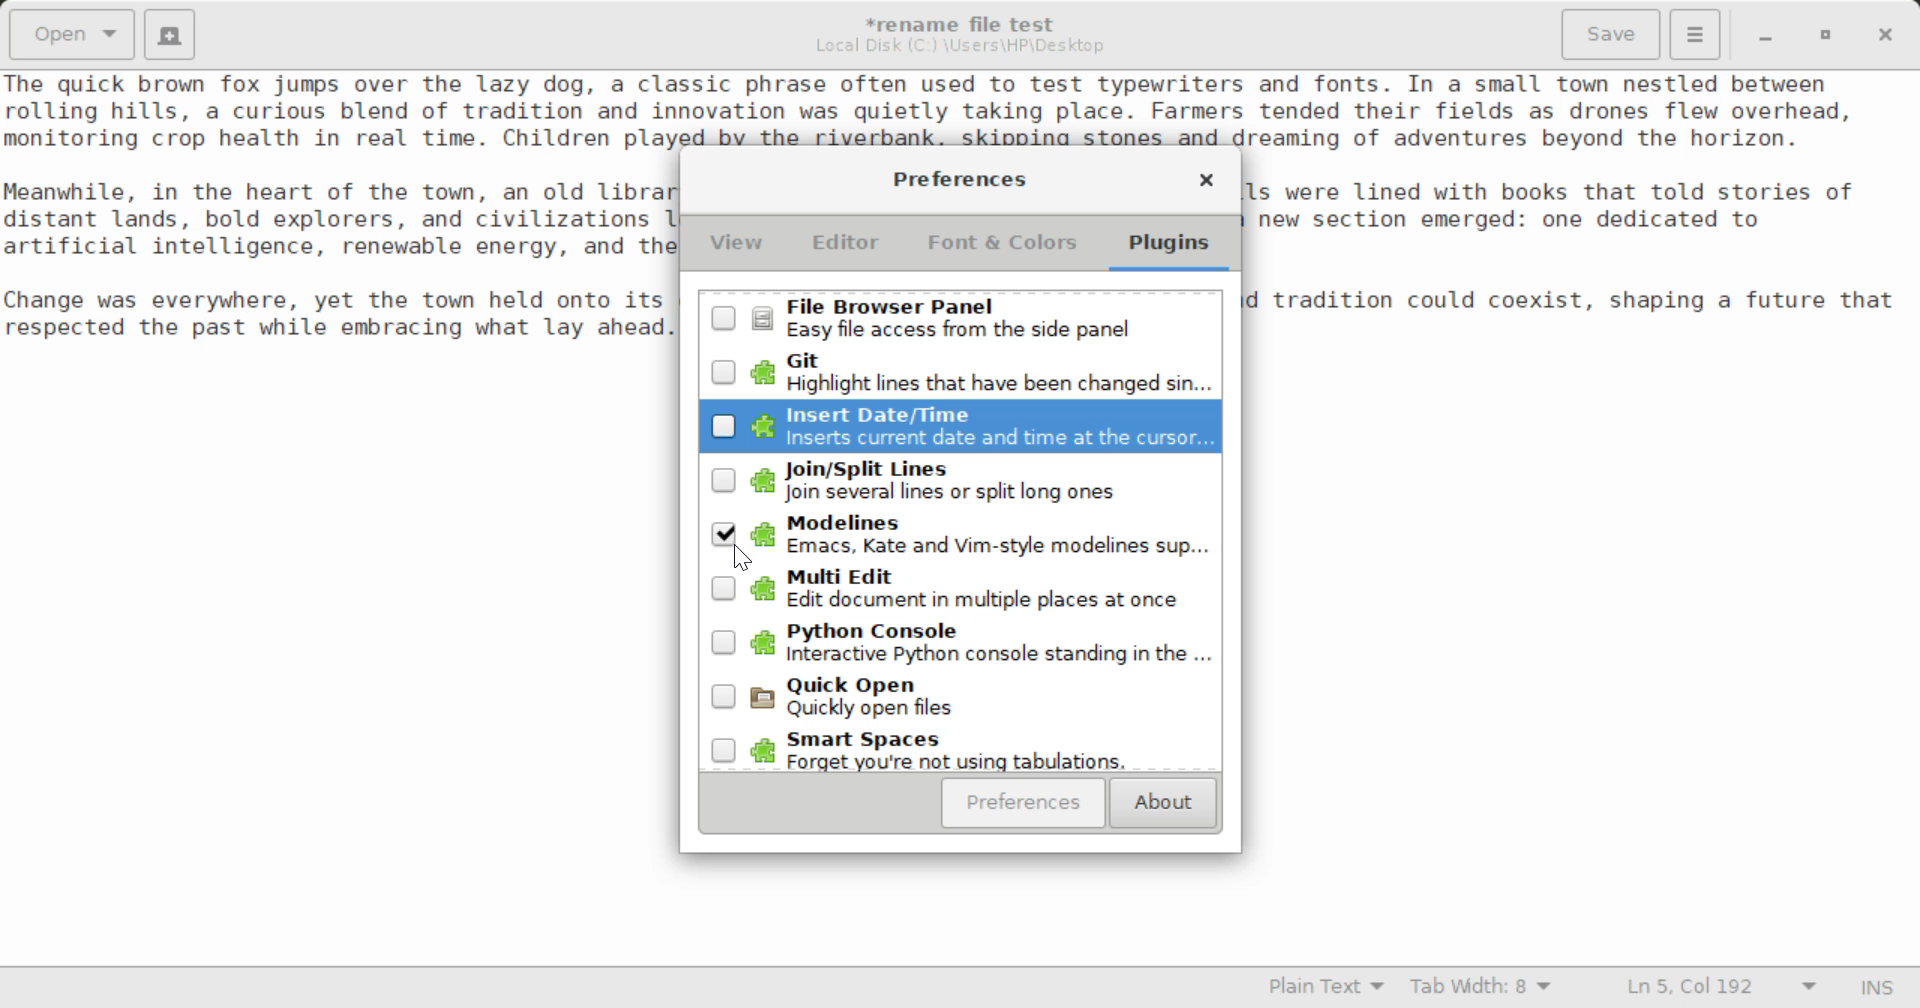 The image size is (1920, 1008). I want to click on View Tab, so click(737, 247).